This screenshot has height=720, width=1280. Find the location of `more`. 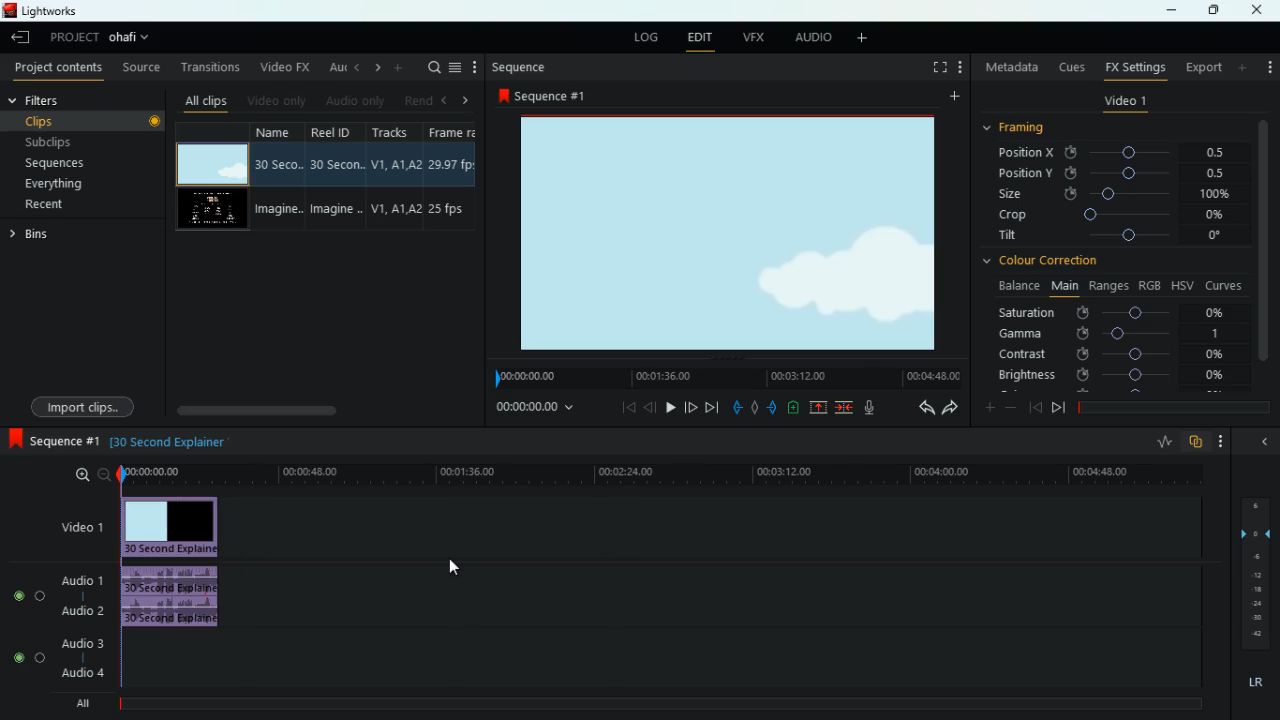

more is located at coordinates (990, 406).